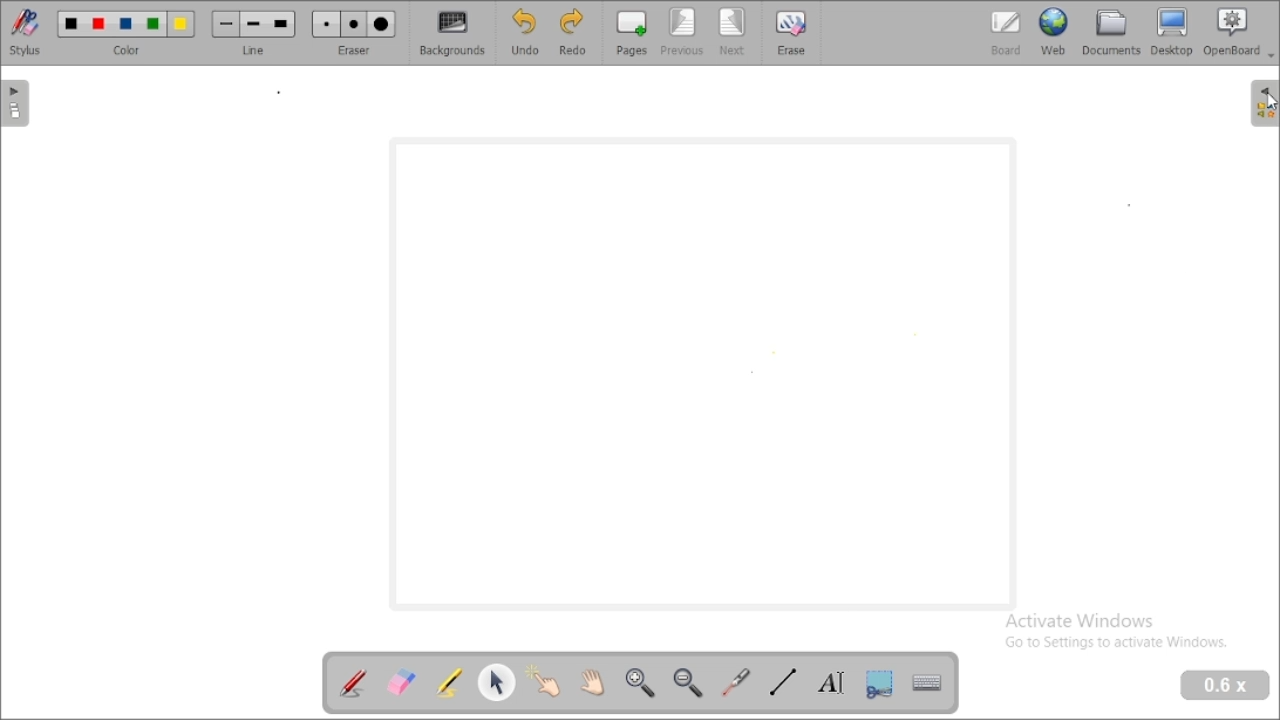 This screenshot has width=1280, height=720. What do you see at coordinates (734, 32) in the screenshot?
I see `next` at bounding box center [734, 32].